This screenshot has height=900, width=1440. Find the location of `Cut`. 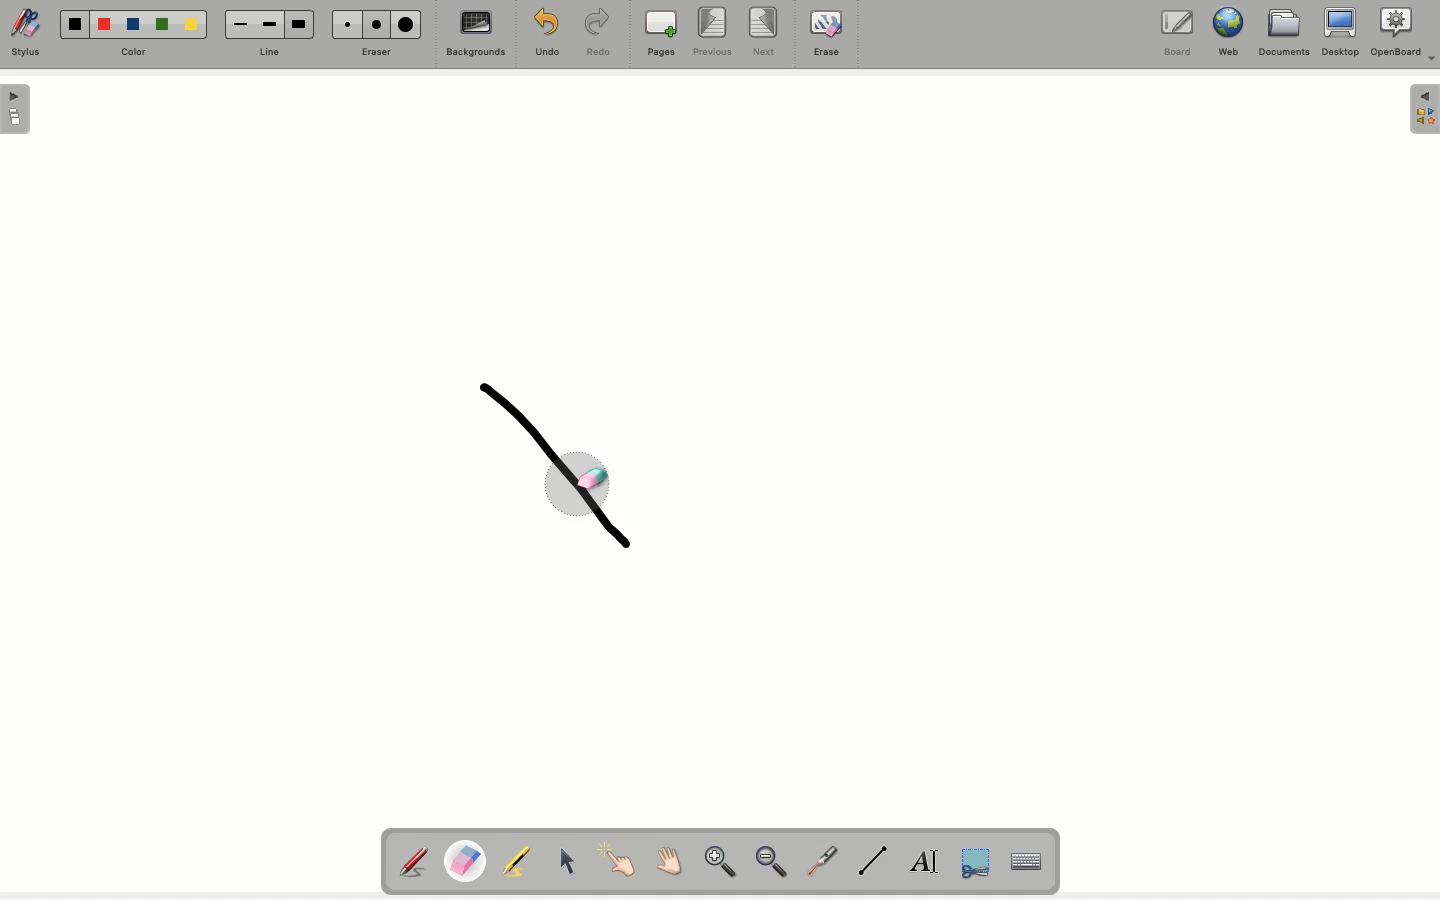

Cut is located at coordinates (975, 864).